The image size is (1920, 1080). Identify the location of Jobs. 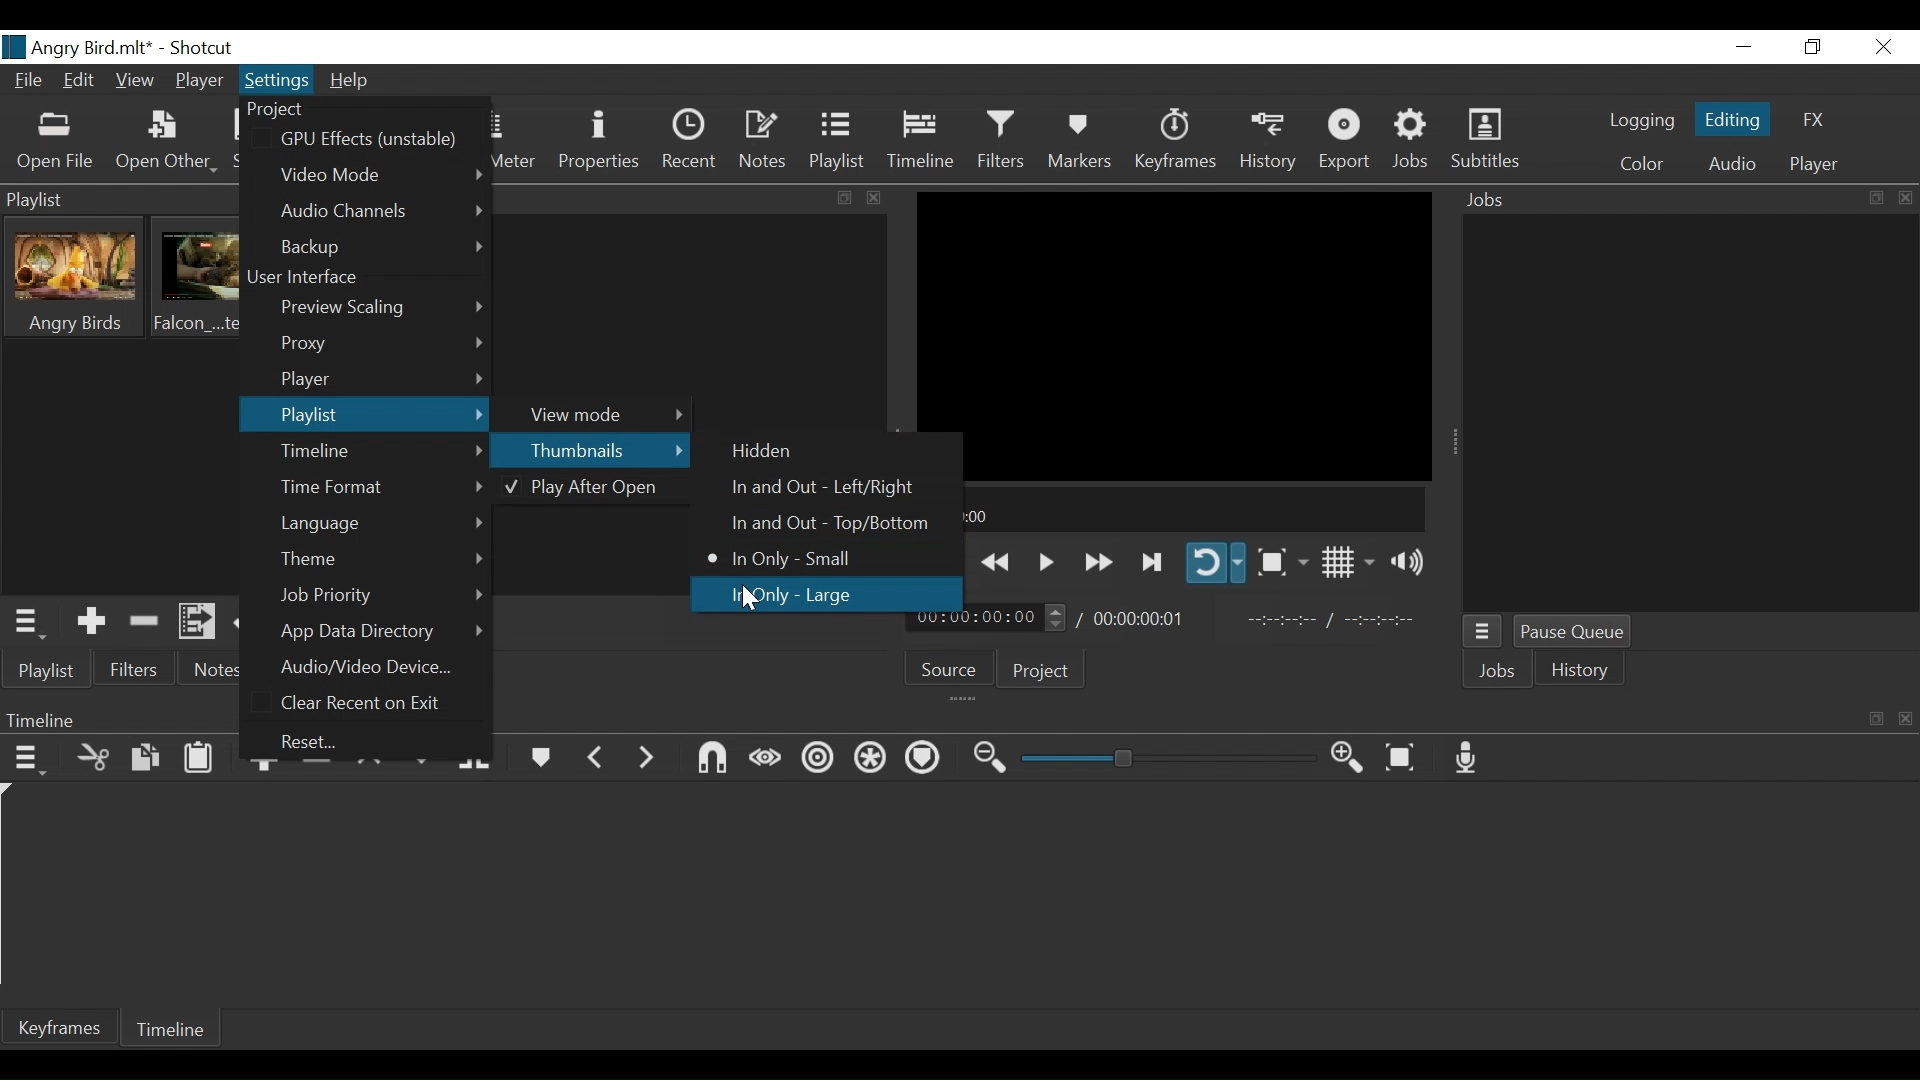
(1412, 142).